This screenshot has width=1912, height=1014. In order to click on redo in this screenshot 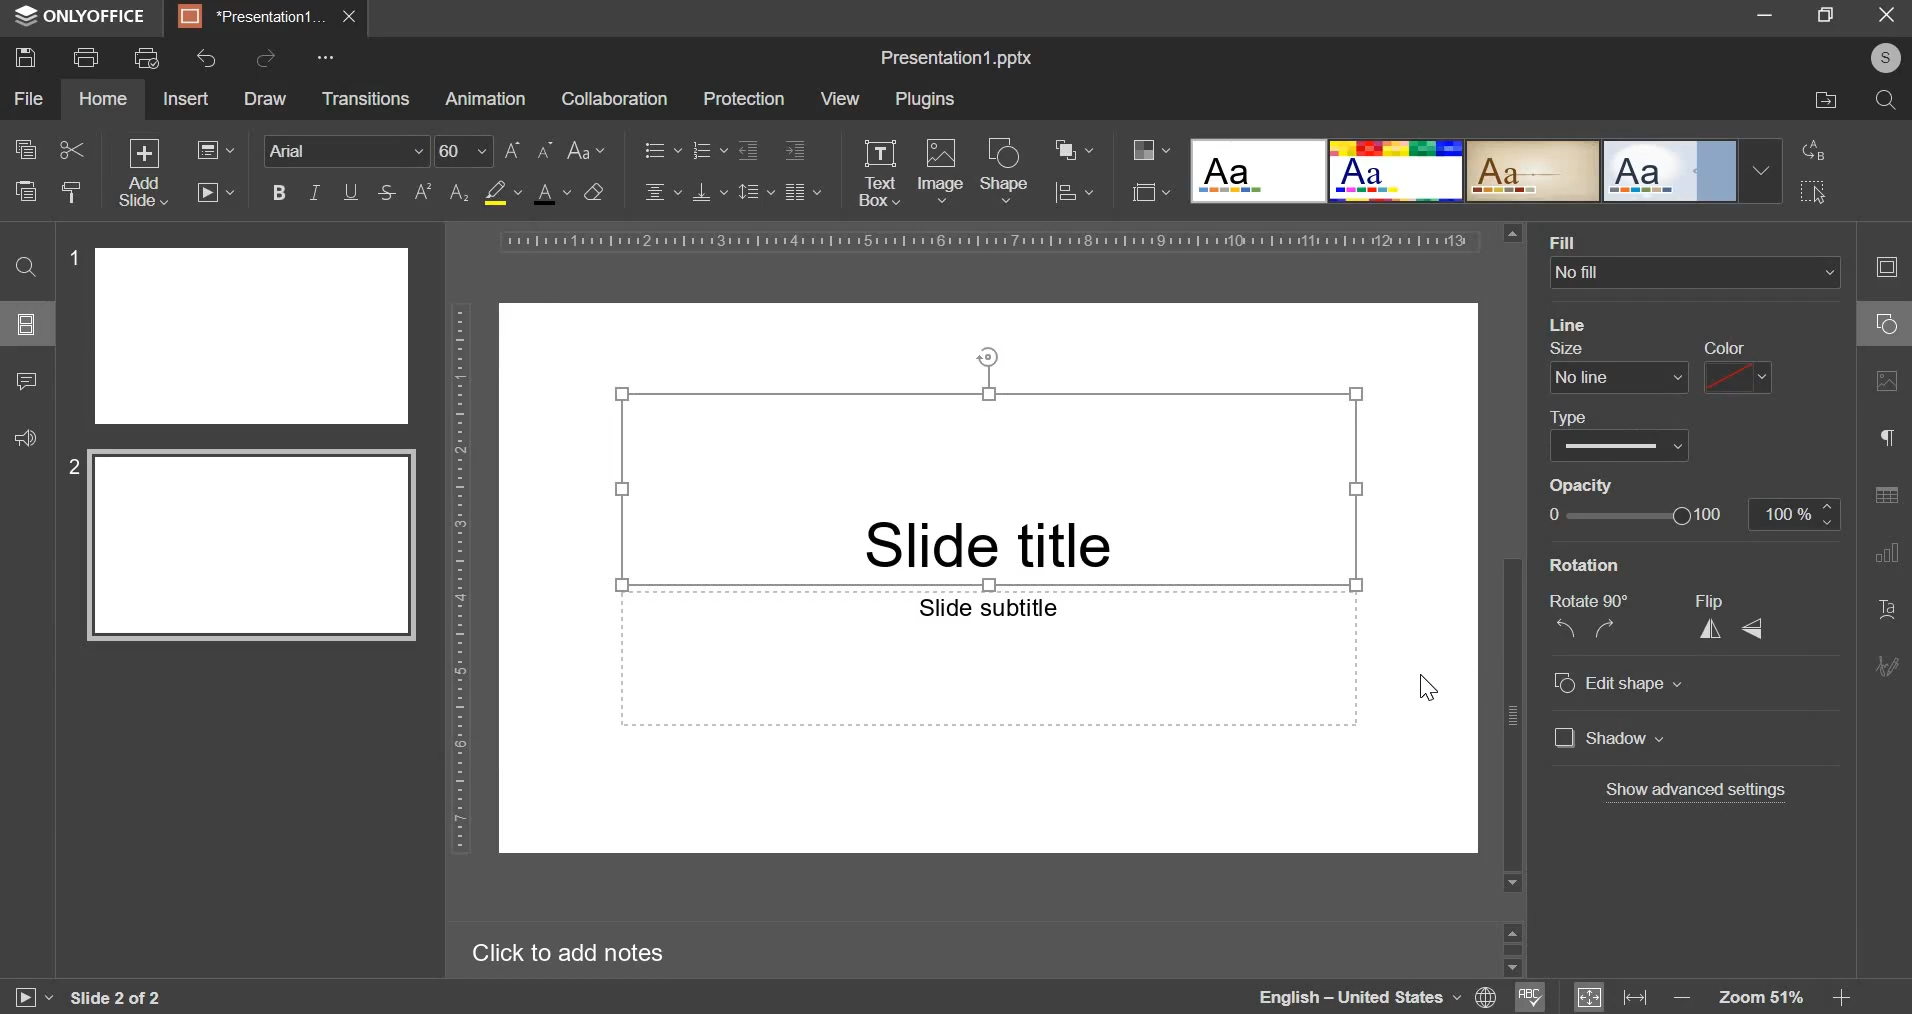, I will do `click(264, 57)`.